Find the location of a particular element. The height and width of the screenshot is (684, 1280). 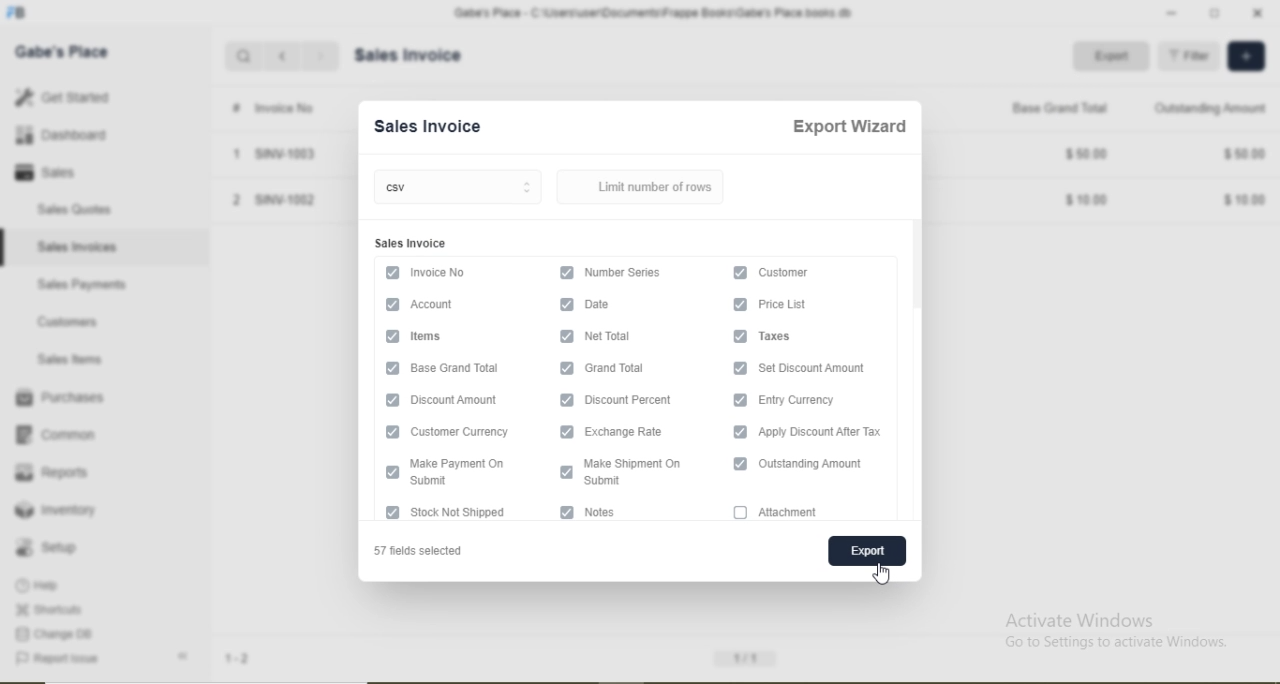

checkbox is located at coordinates (567, 368).